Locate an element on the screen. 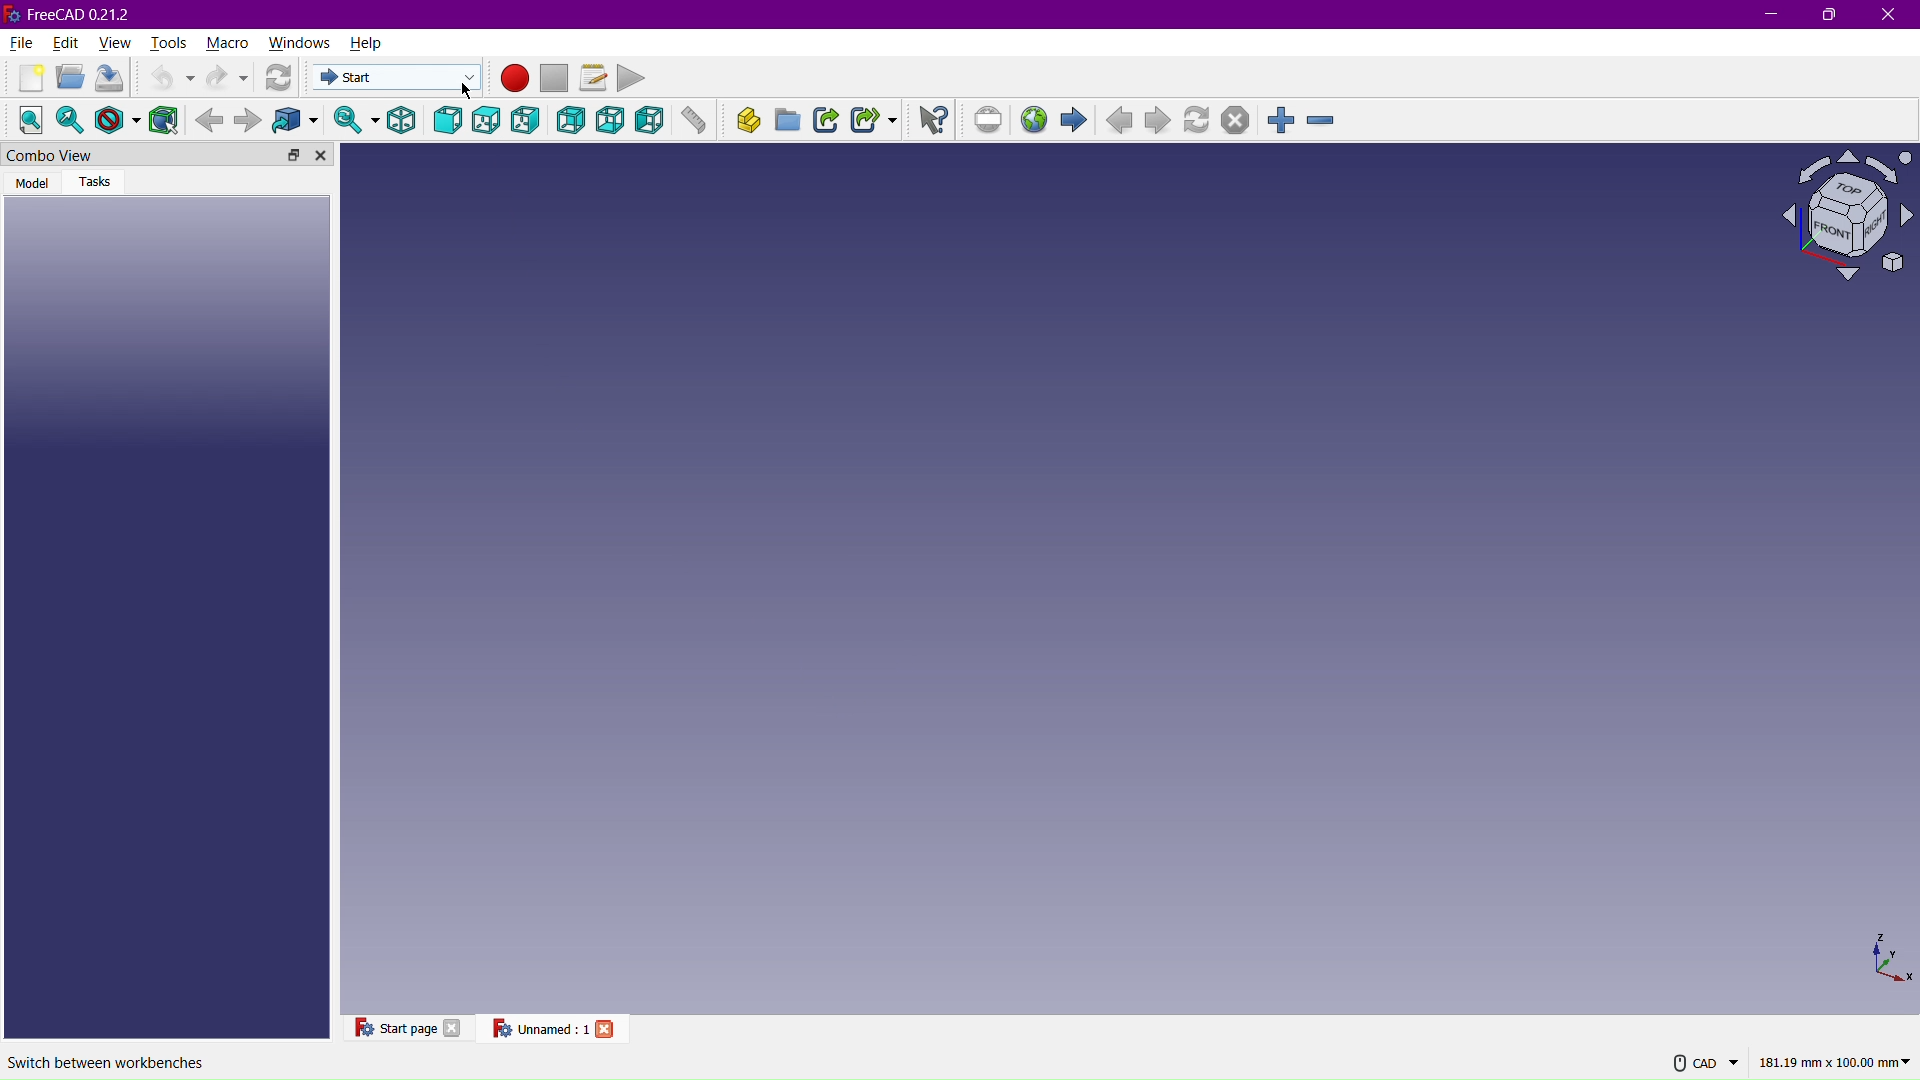 This screenshot has width=1920, height=1080. Zoom Out is located at coordinates (1325, 120).